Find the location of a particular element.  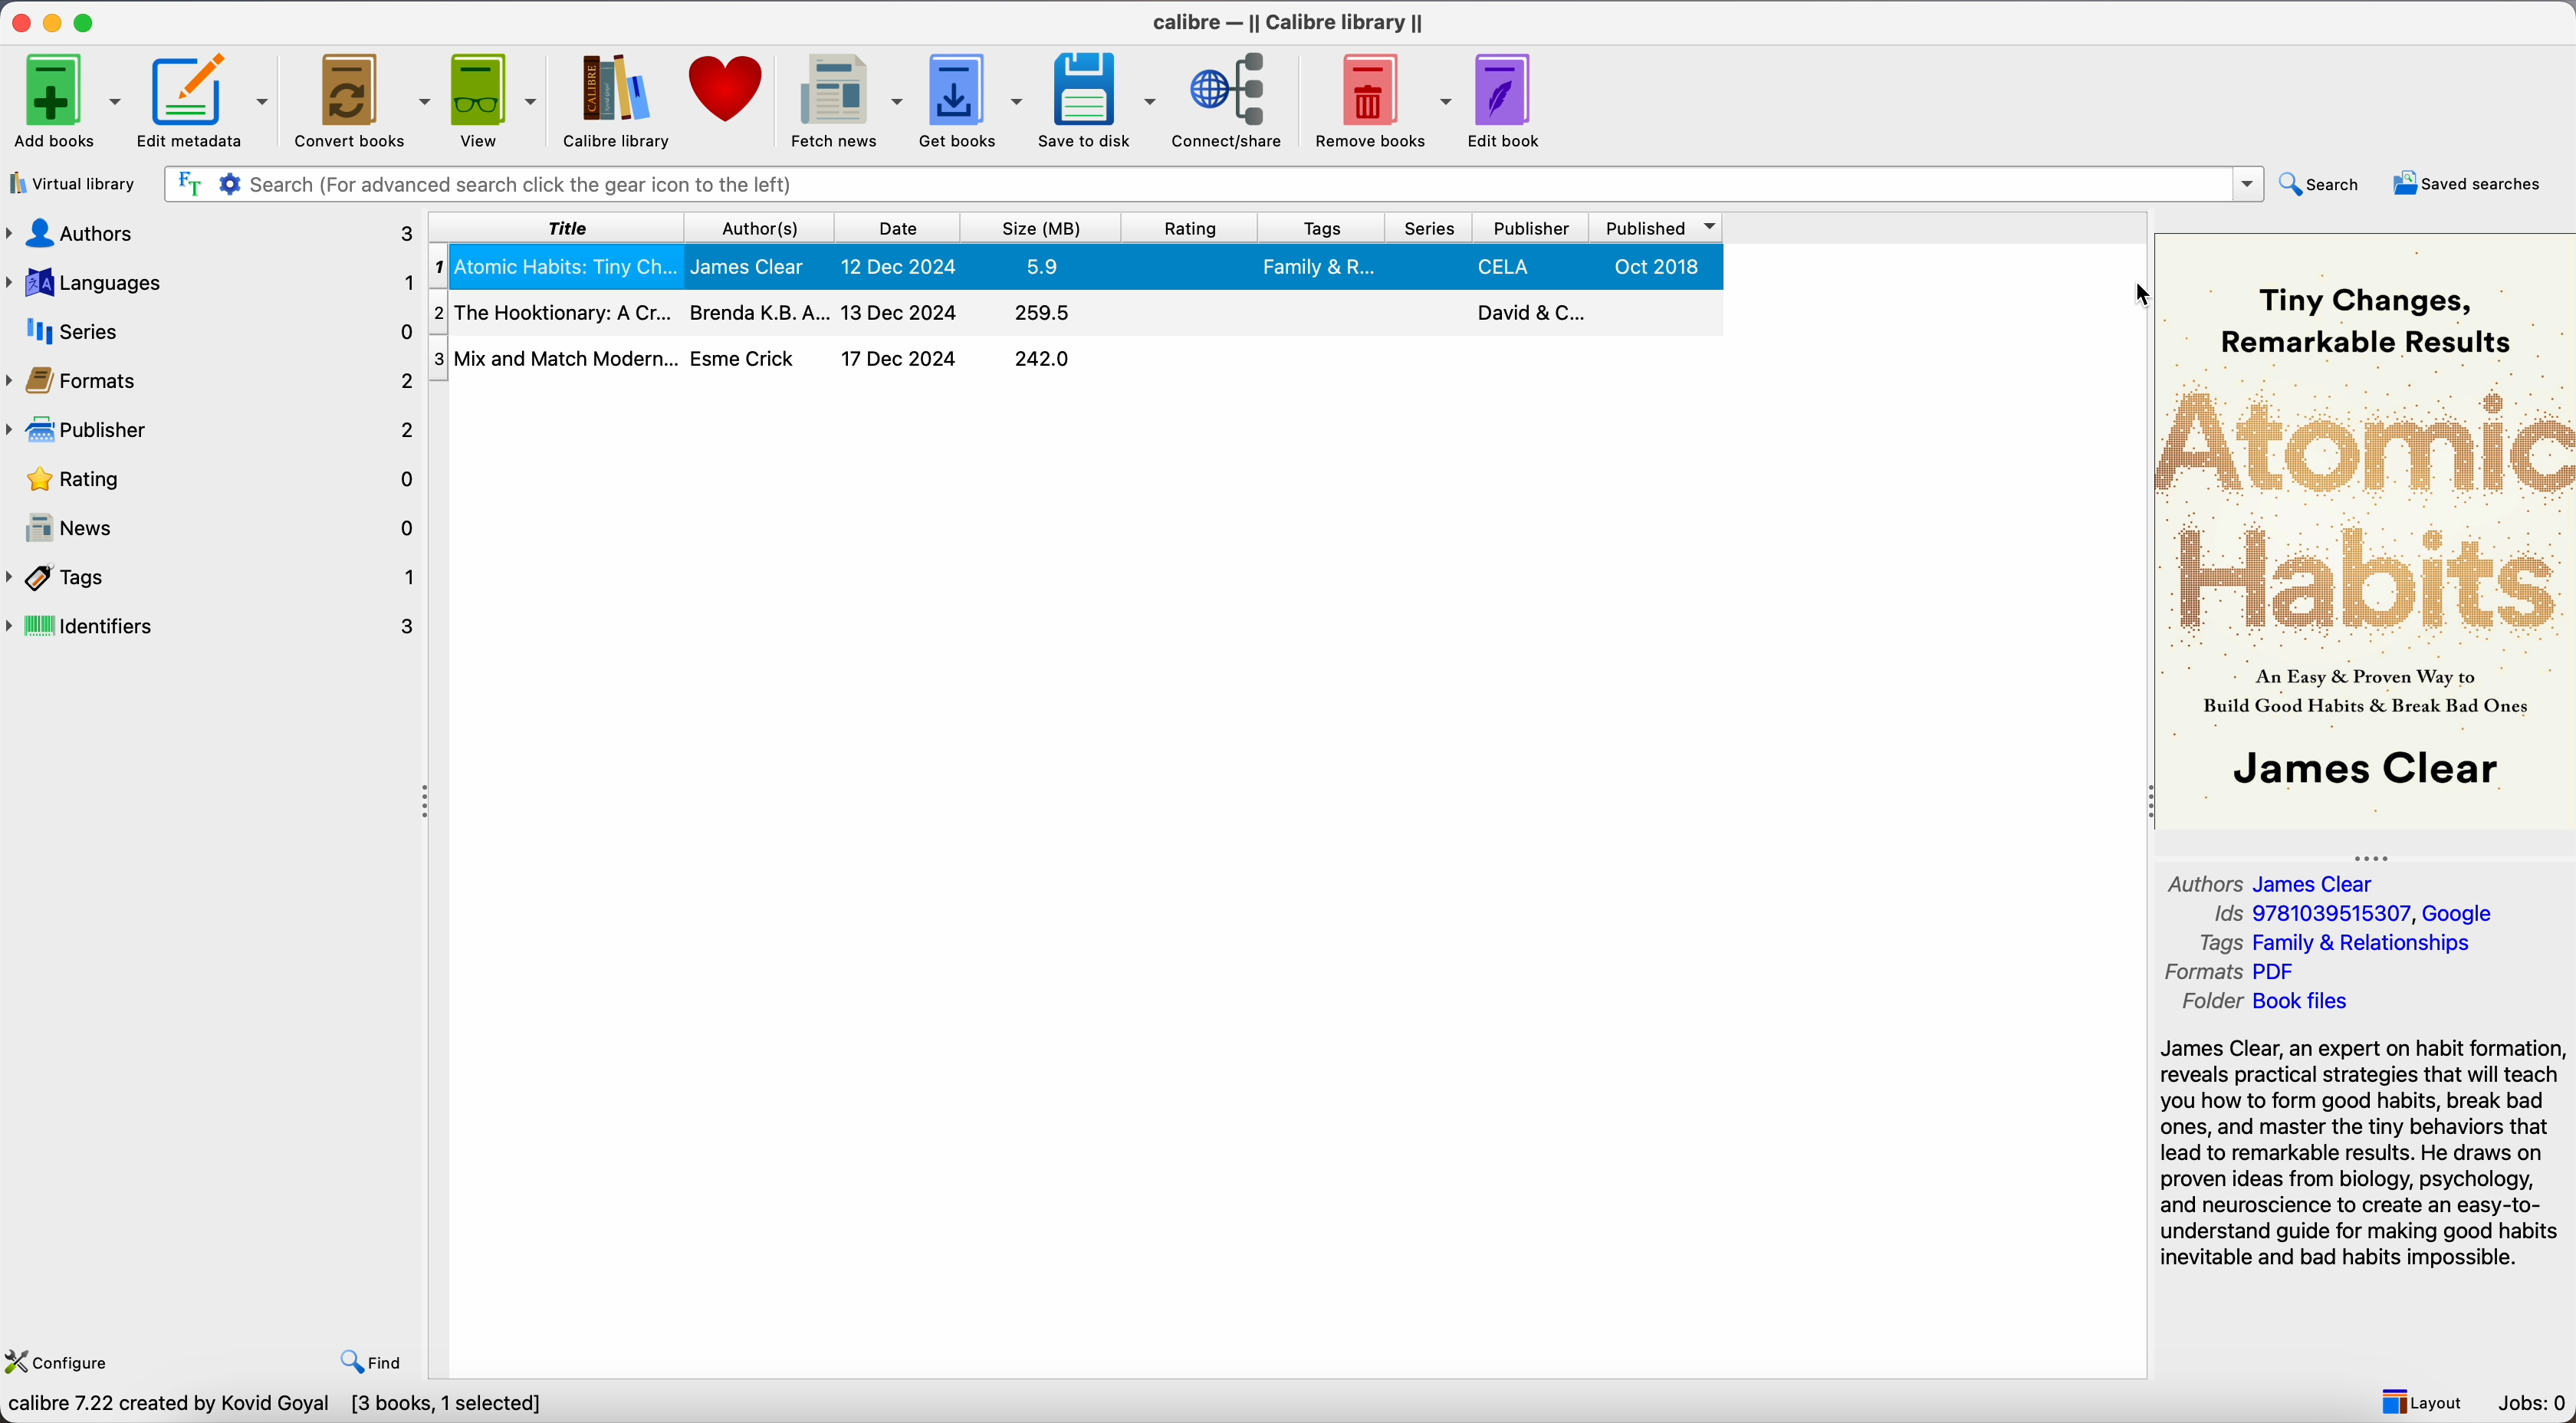

Formats PDF is located at coordinates (2228, 970).